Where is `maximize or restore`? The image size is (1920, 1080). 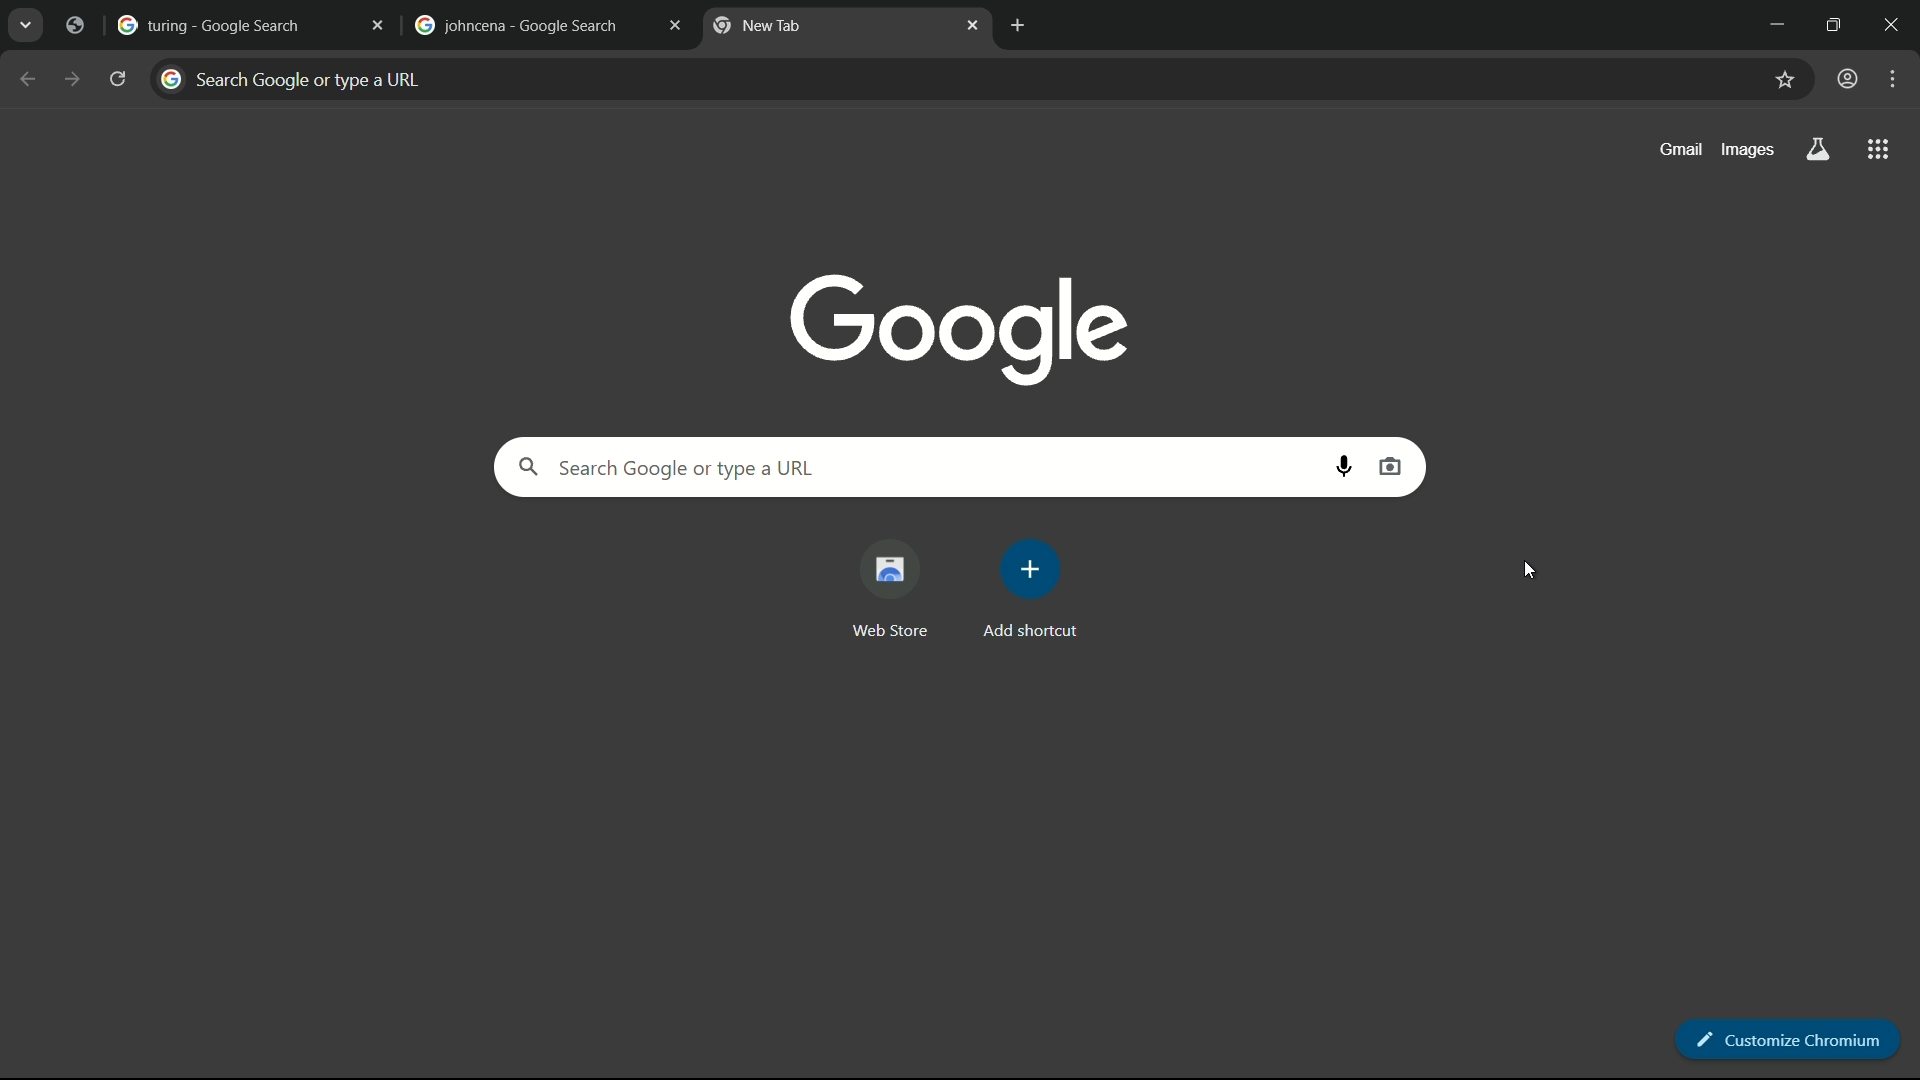
maximize or restore is located at coordinates (1840, 22).